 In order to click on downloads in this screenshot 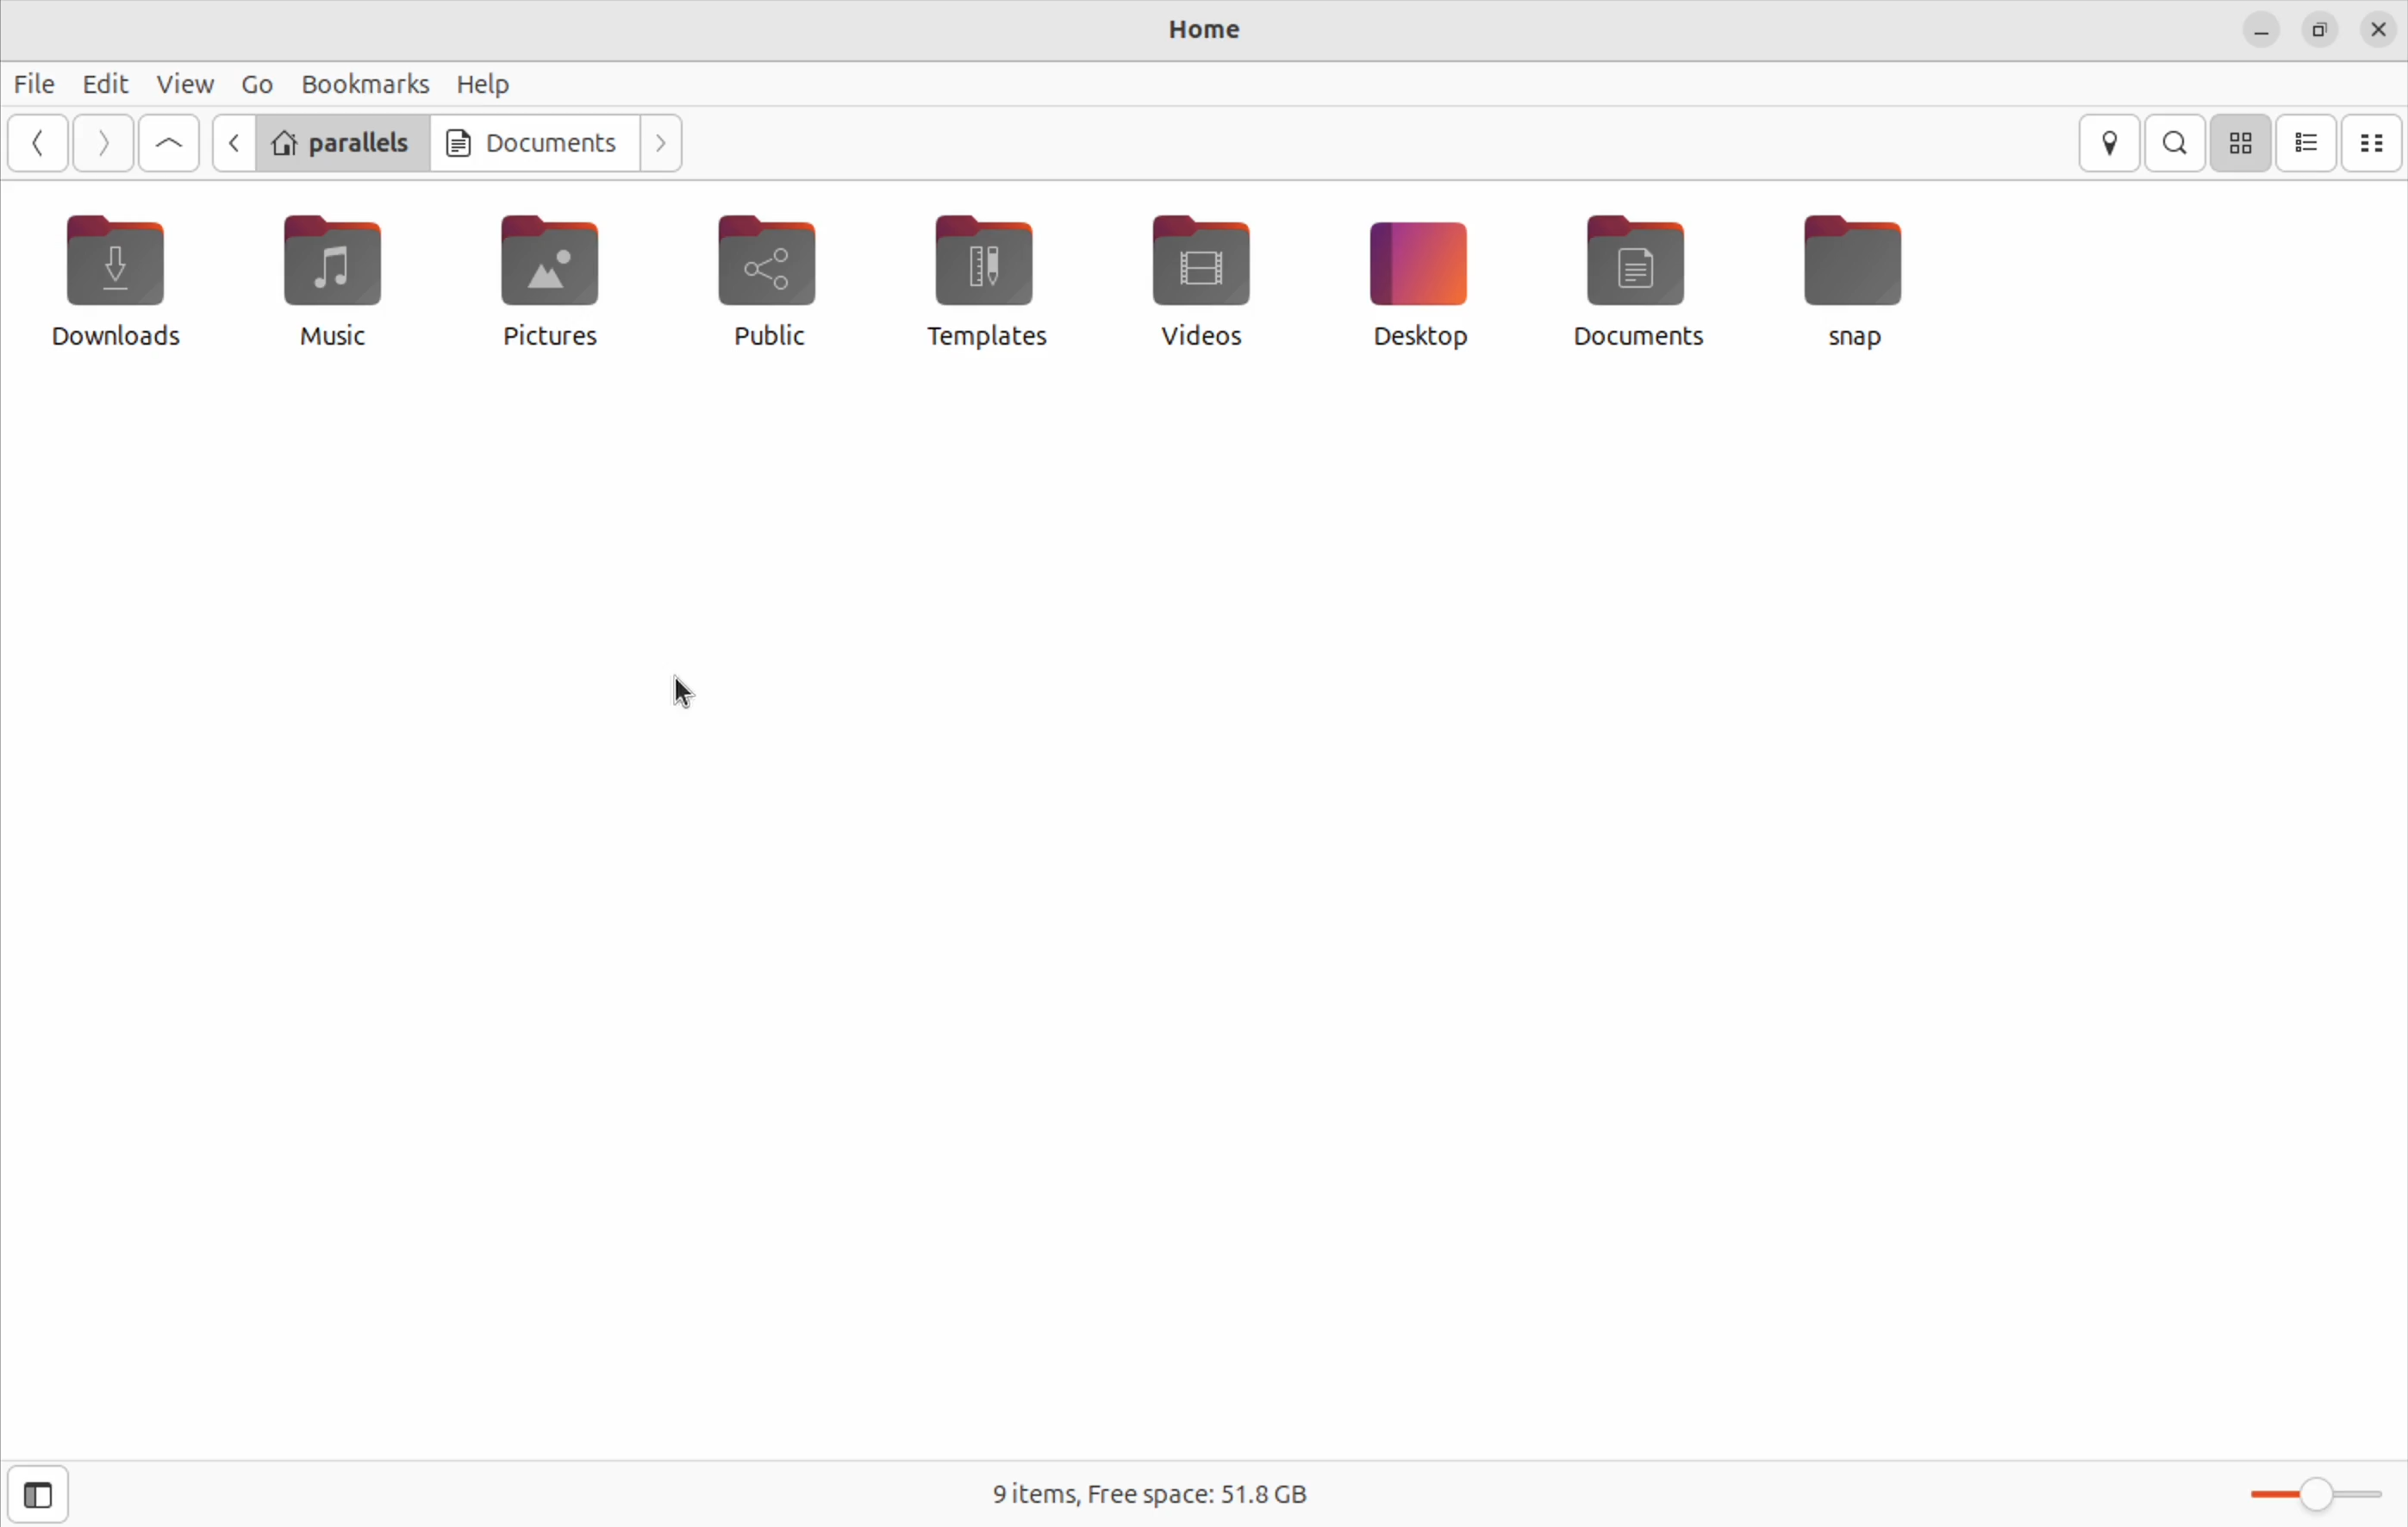, I will do `click(121, 280)`.